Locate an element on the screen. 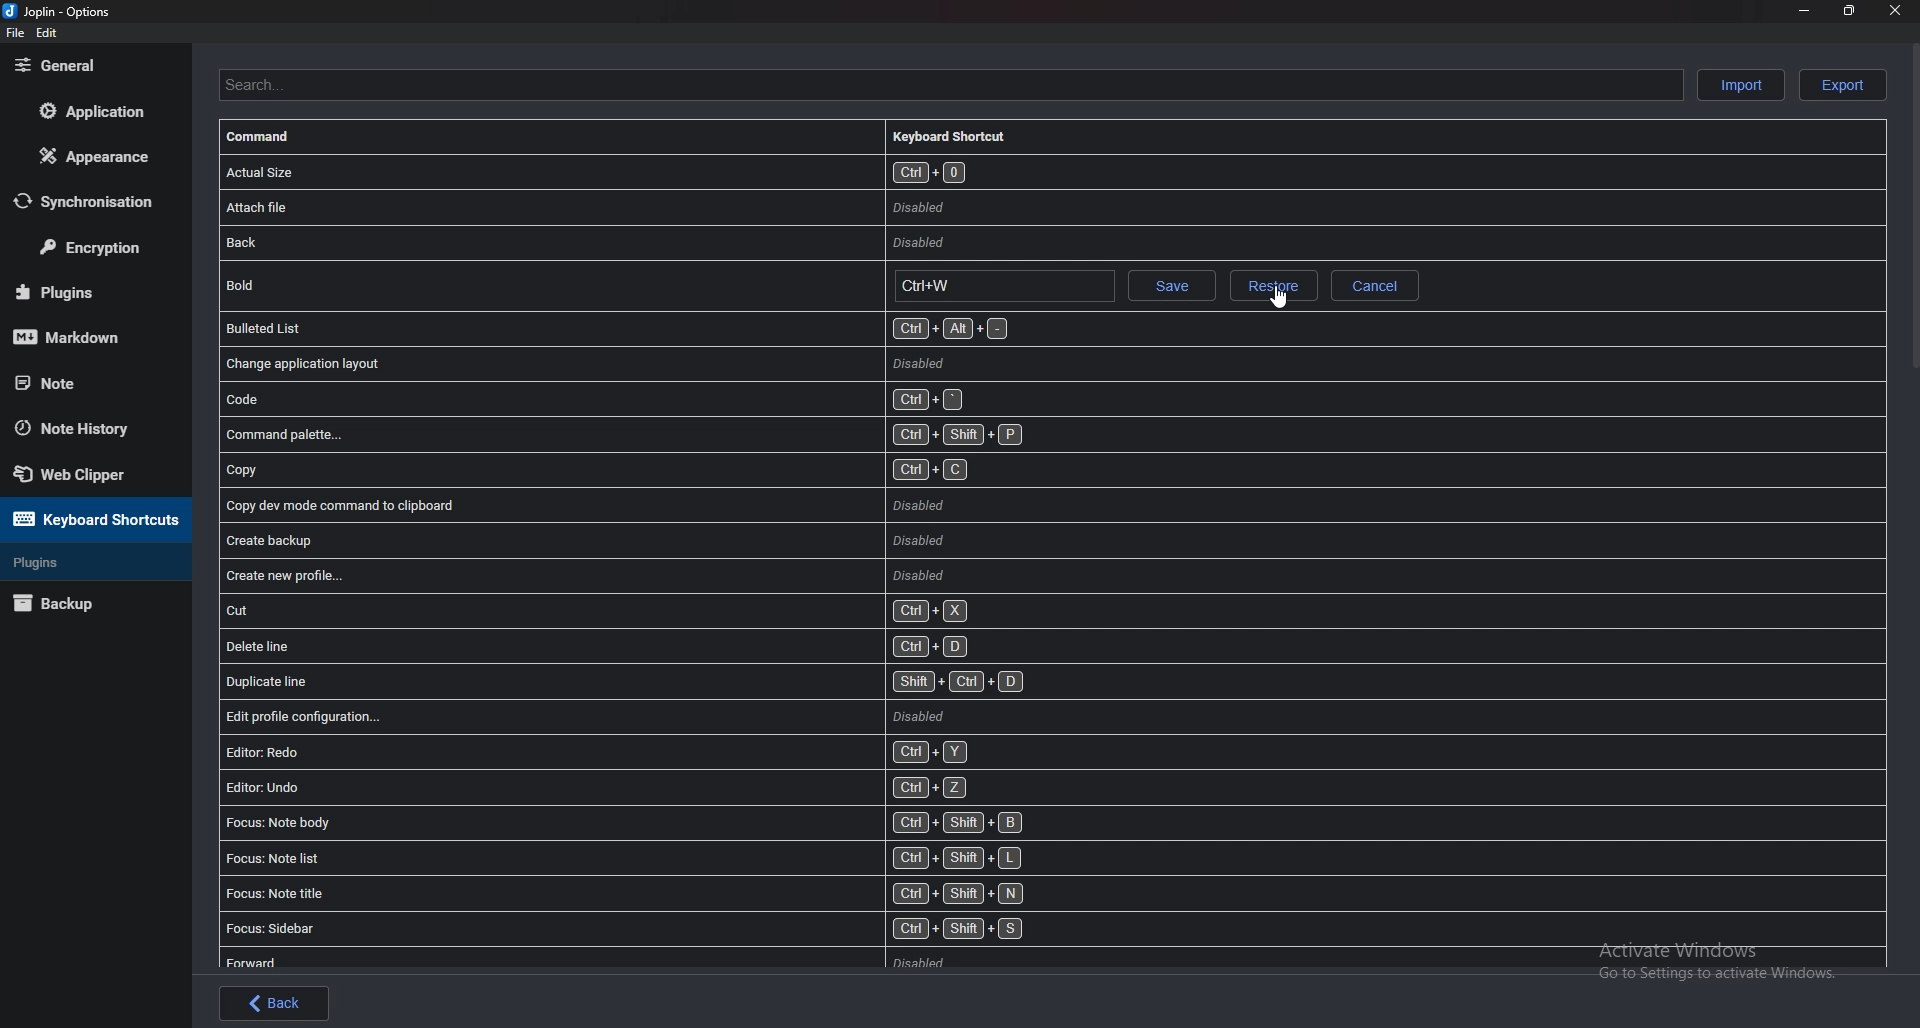 The width and height of the screenshot is (1920, 1028). Delete line is located at coordinates (604, 647).